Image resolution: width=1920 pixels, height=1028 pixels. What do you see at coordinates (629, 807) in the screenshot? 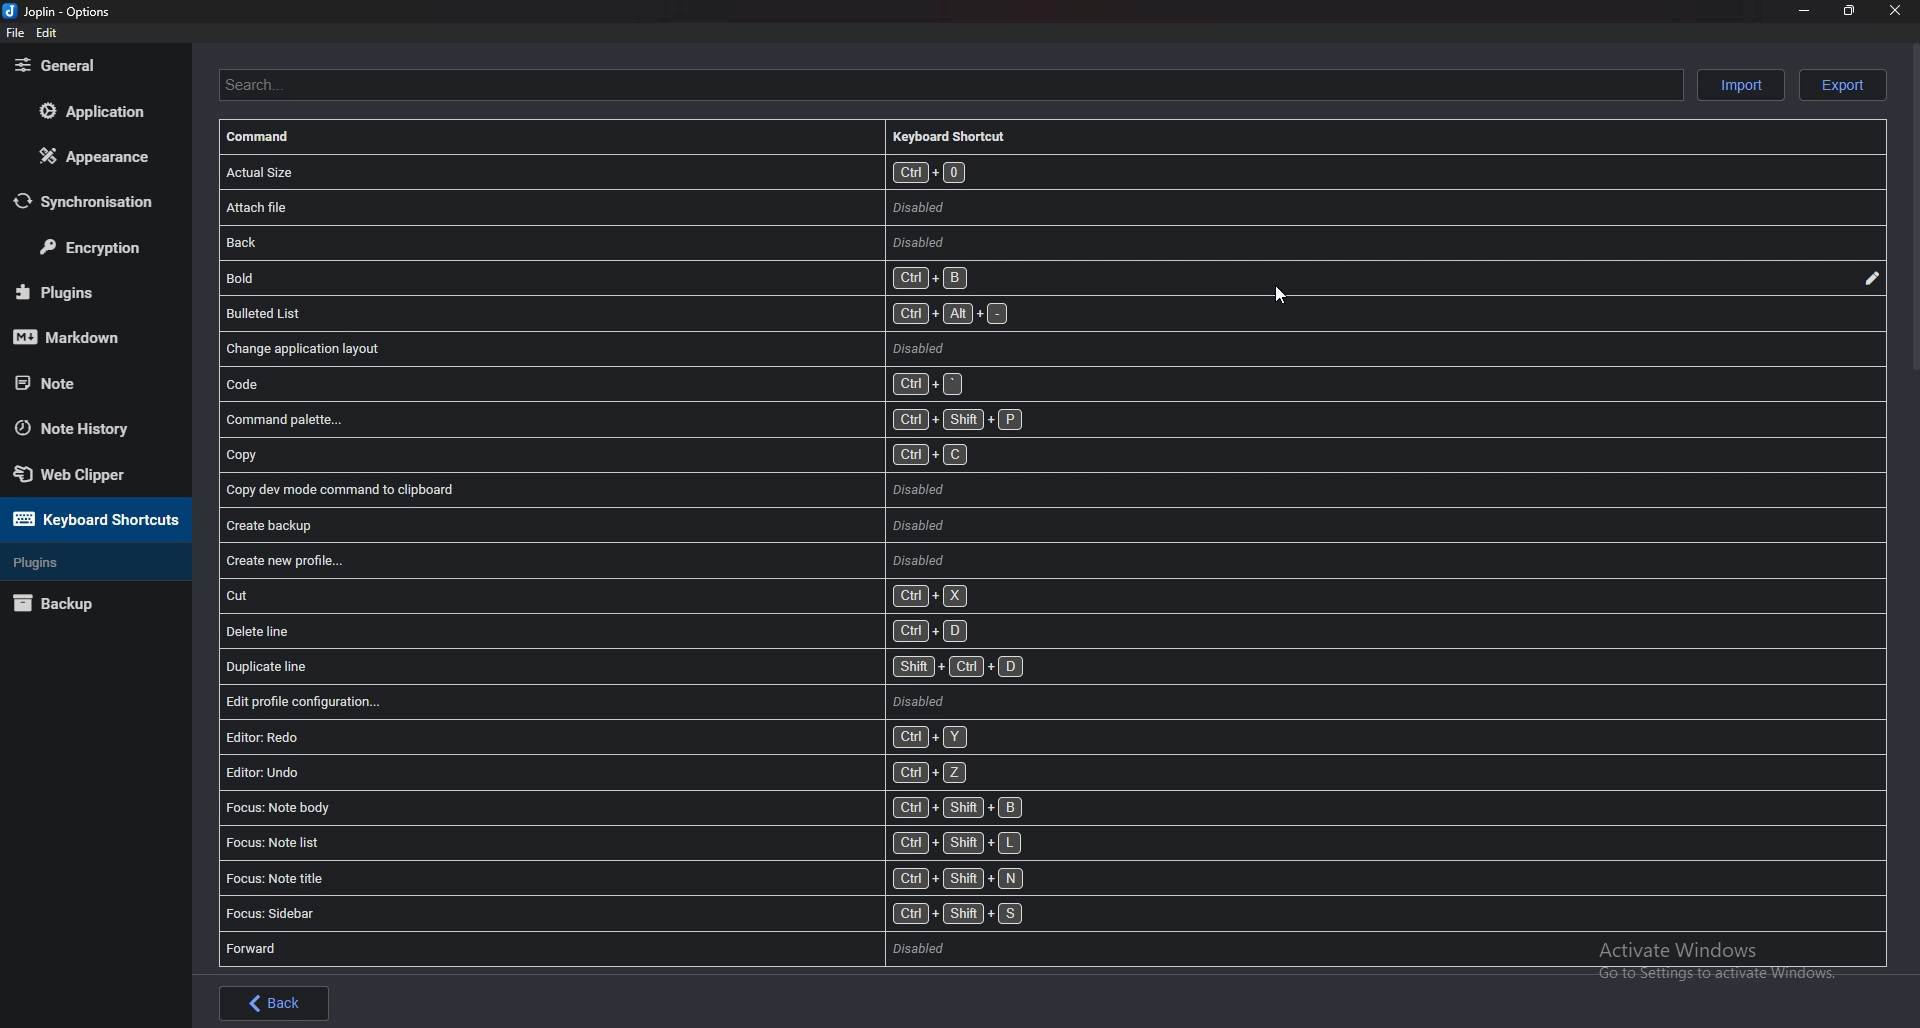
I see `Focus note body` at bounding box center [629, 807].